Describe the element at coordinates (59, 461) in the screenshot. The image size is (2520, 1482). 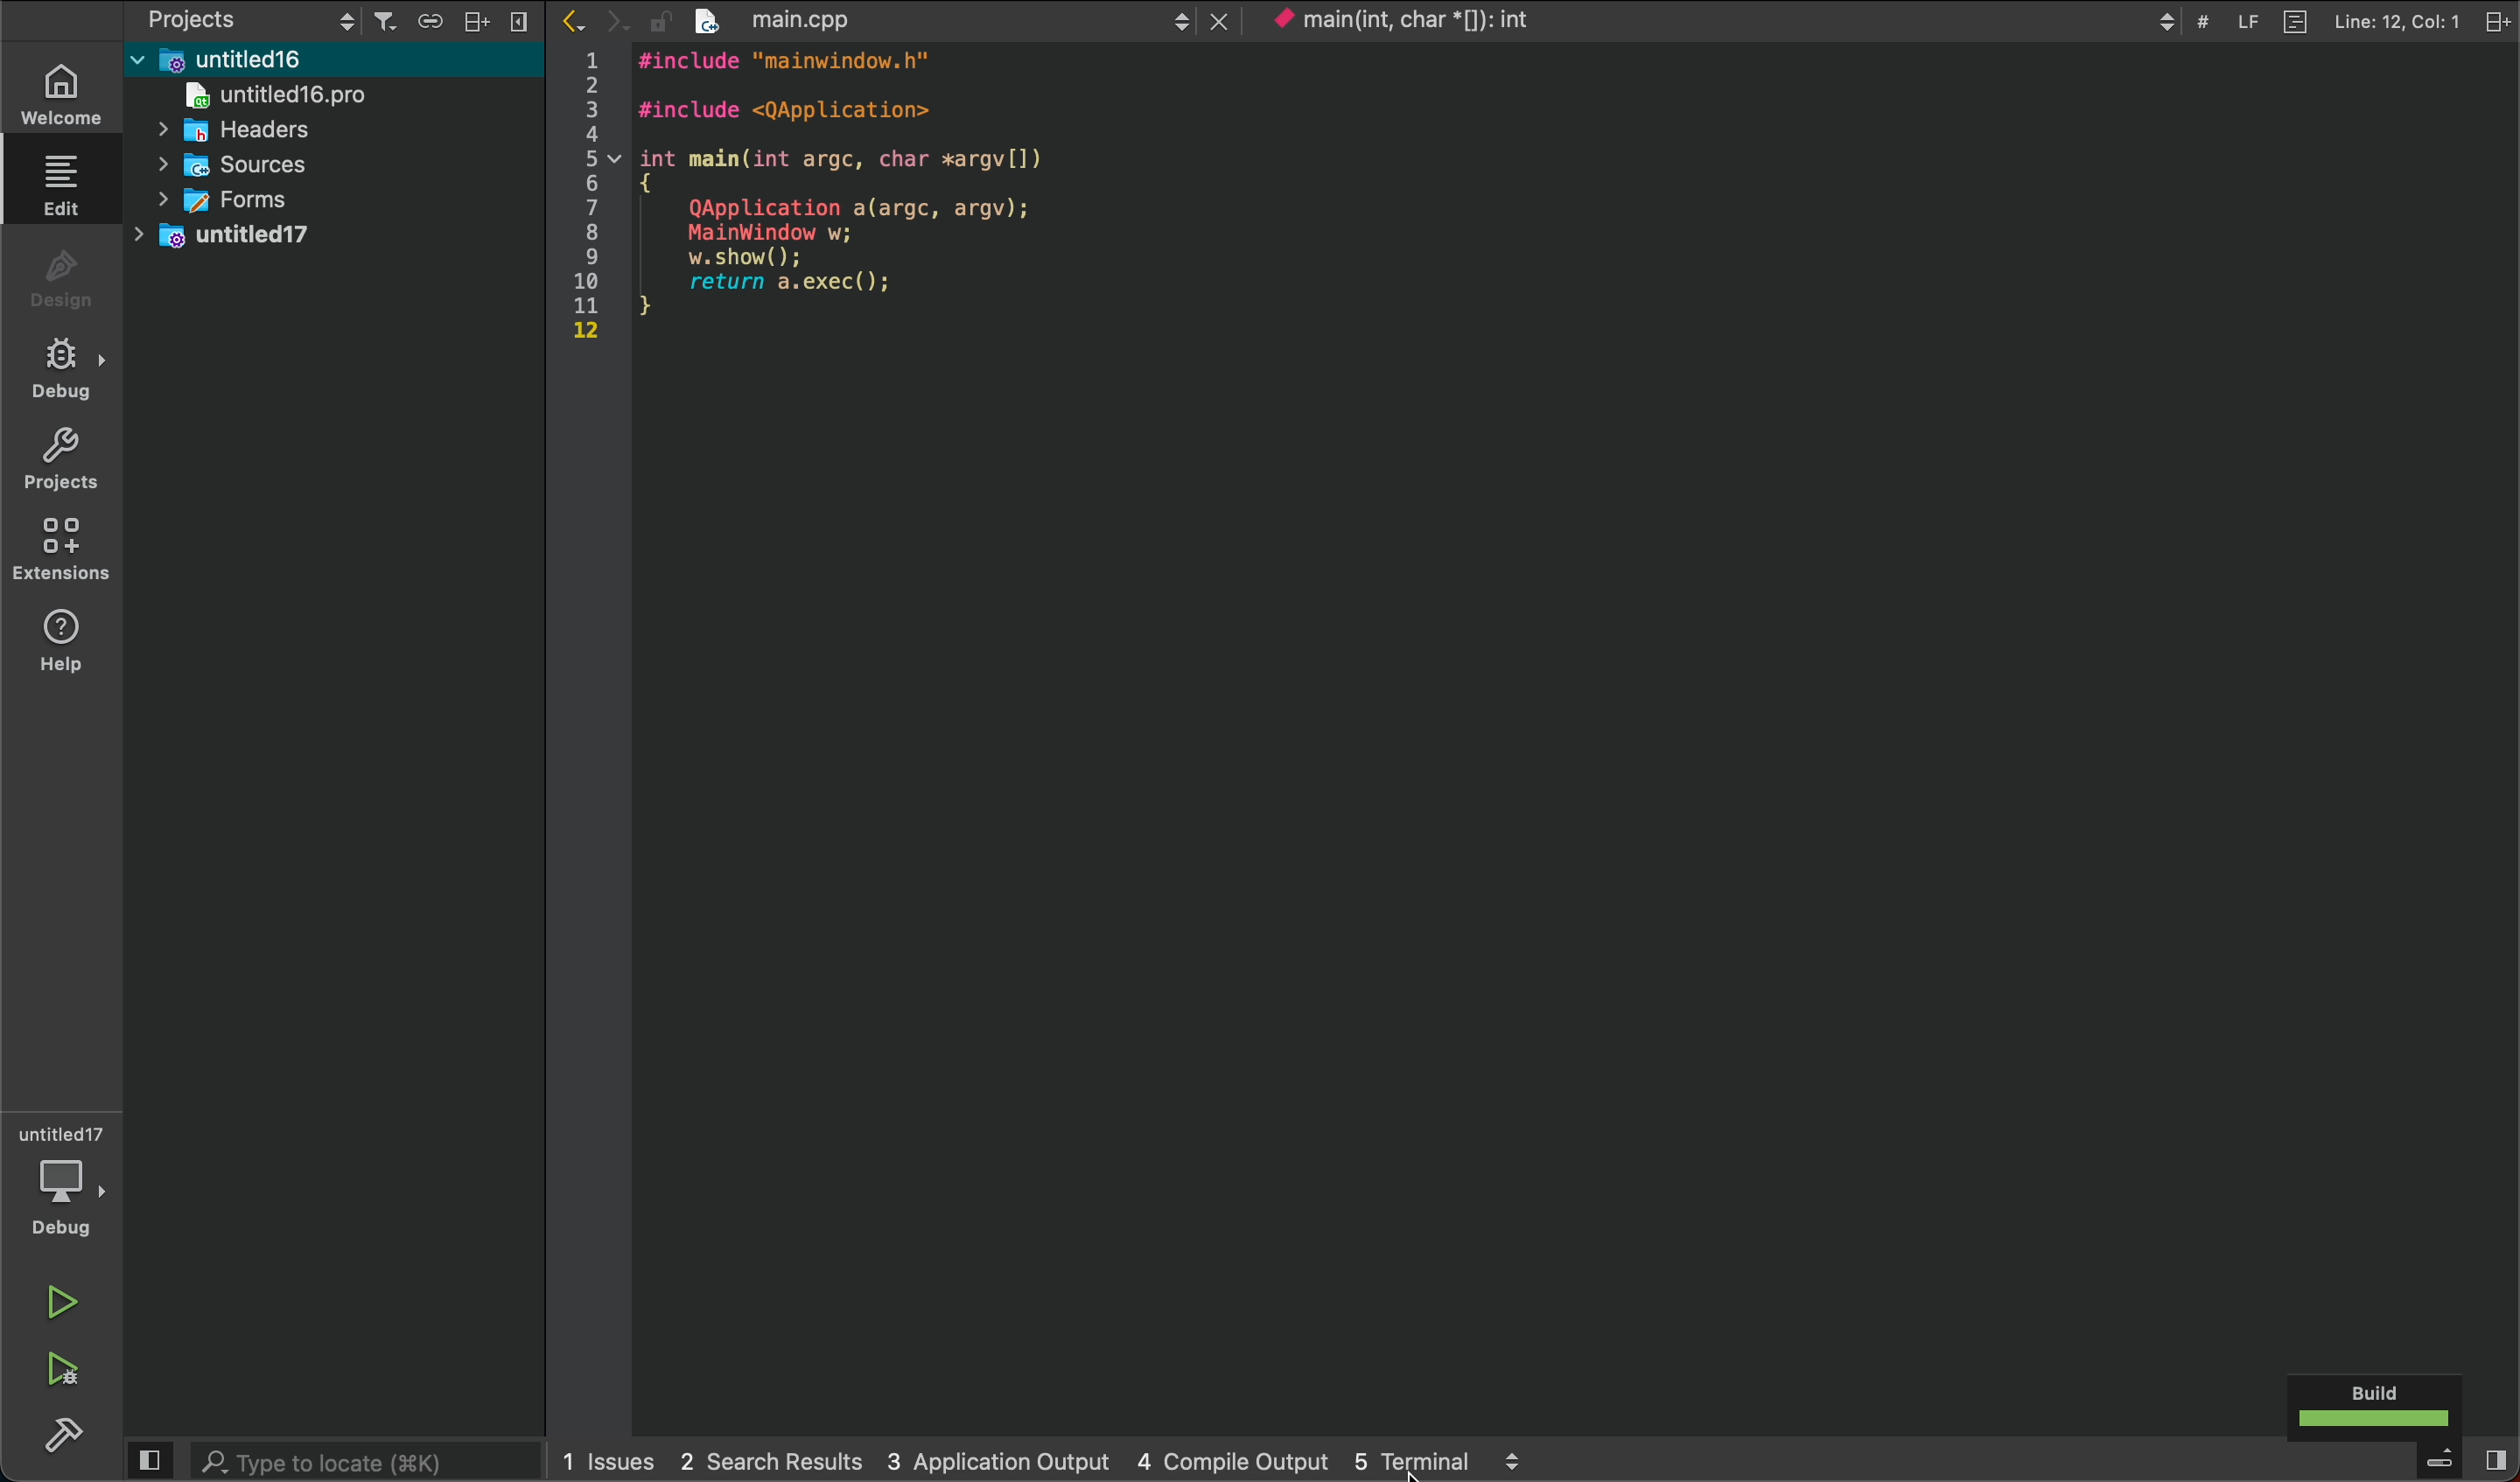
I see `projects` at that location.